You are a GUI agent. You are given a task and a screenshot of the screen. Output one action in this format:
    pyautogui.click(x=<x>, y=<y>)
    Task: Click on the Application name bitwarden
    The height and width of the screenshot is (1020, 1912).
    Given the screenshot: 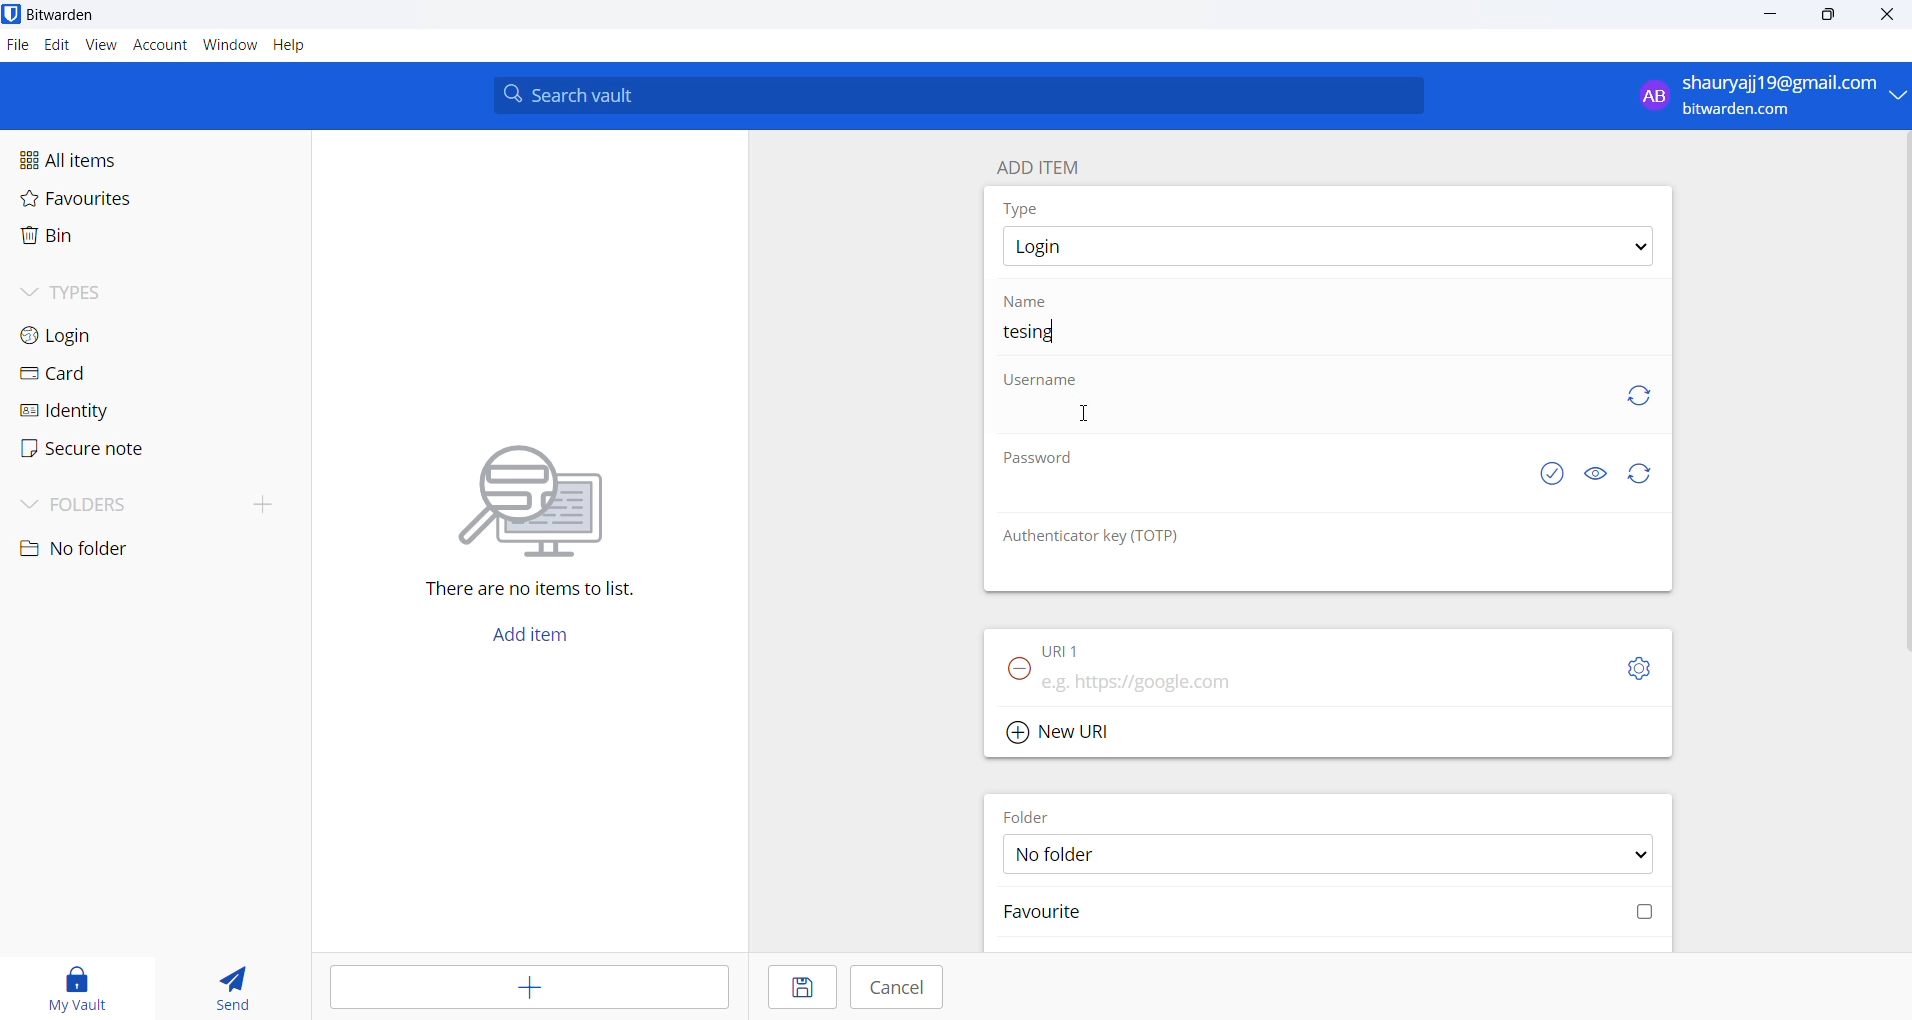 What is the action you would take?
    pyautogui.click(x=68, y=15)
    